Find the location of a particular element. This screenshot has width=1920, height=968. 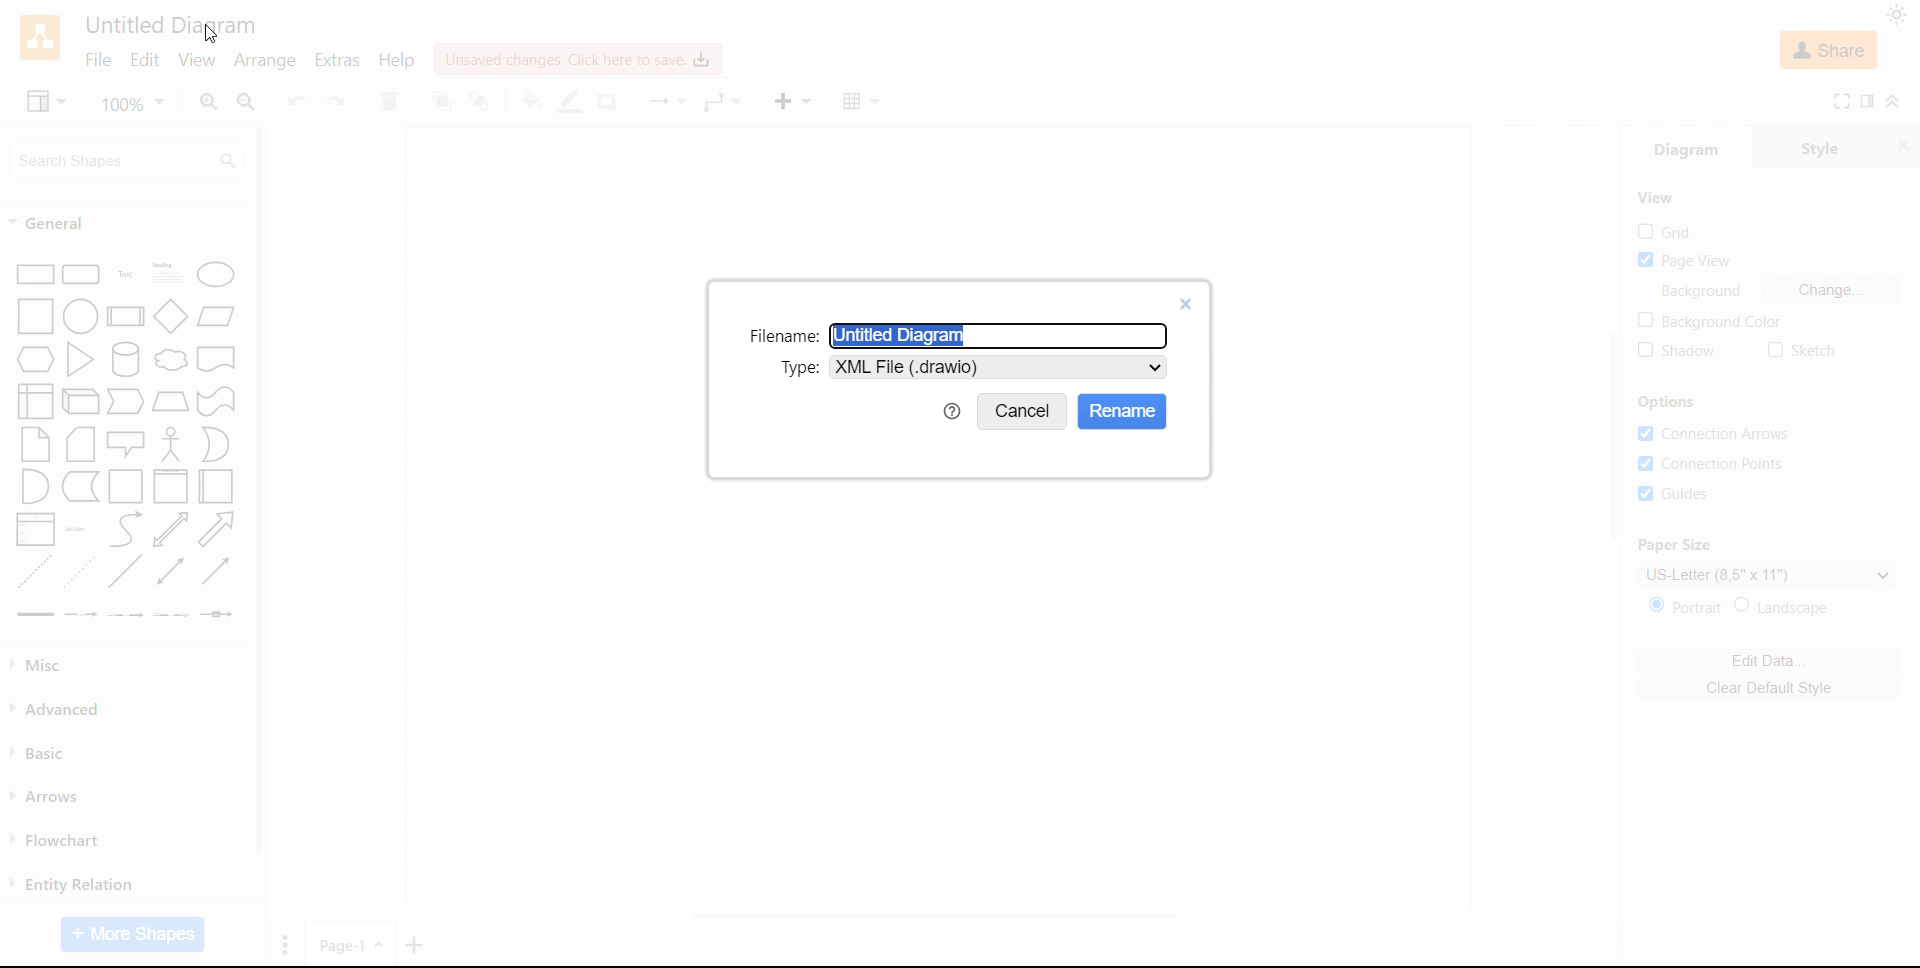

Select theme  is located at coordinates (1896, 15).